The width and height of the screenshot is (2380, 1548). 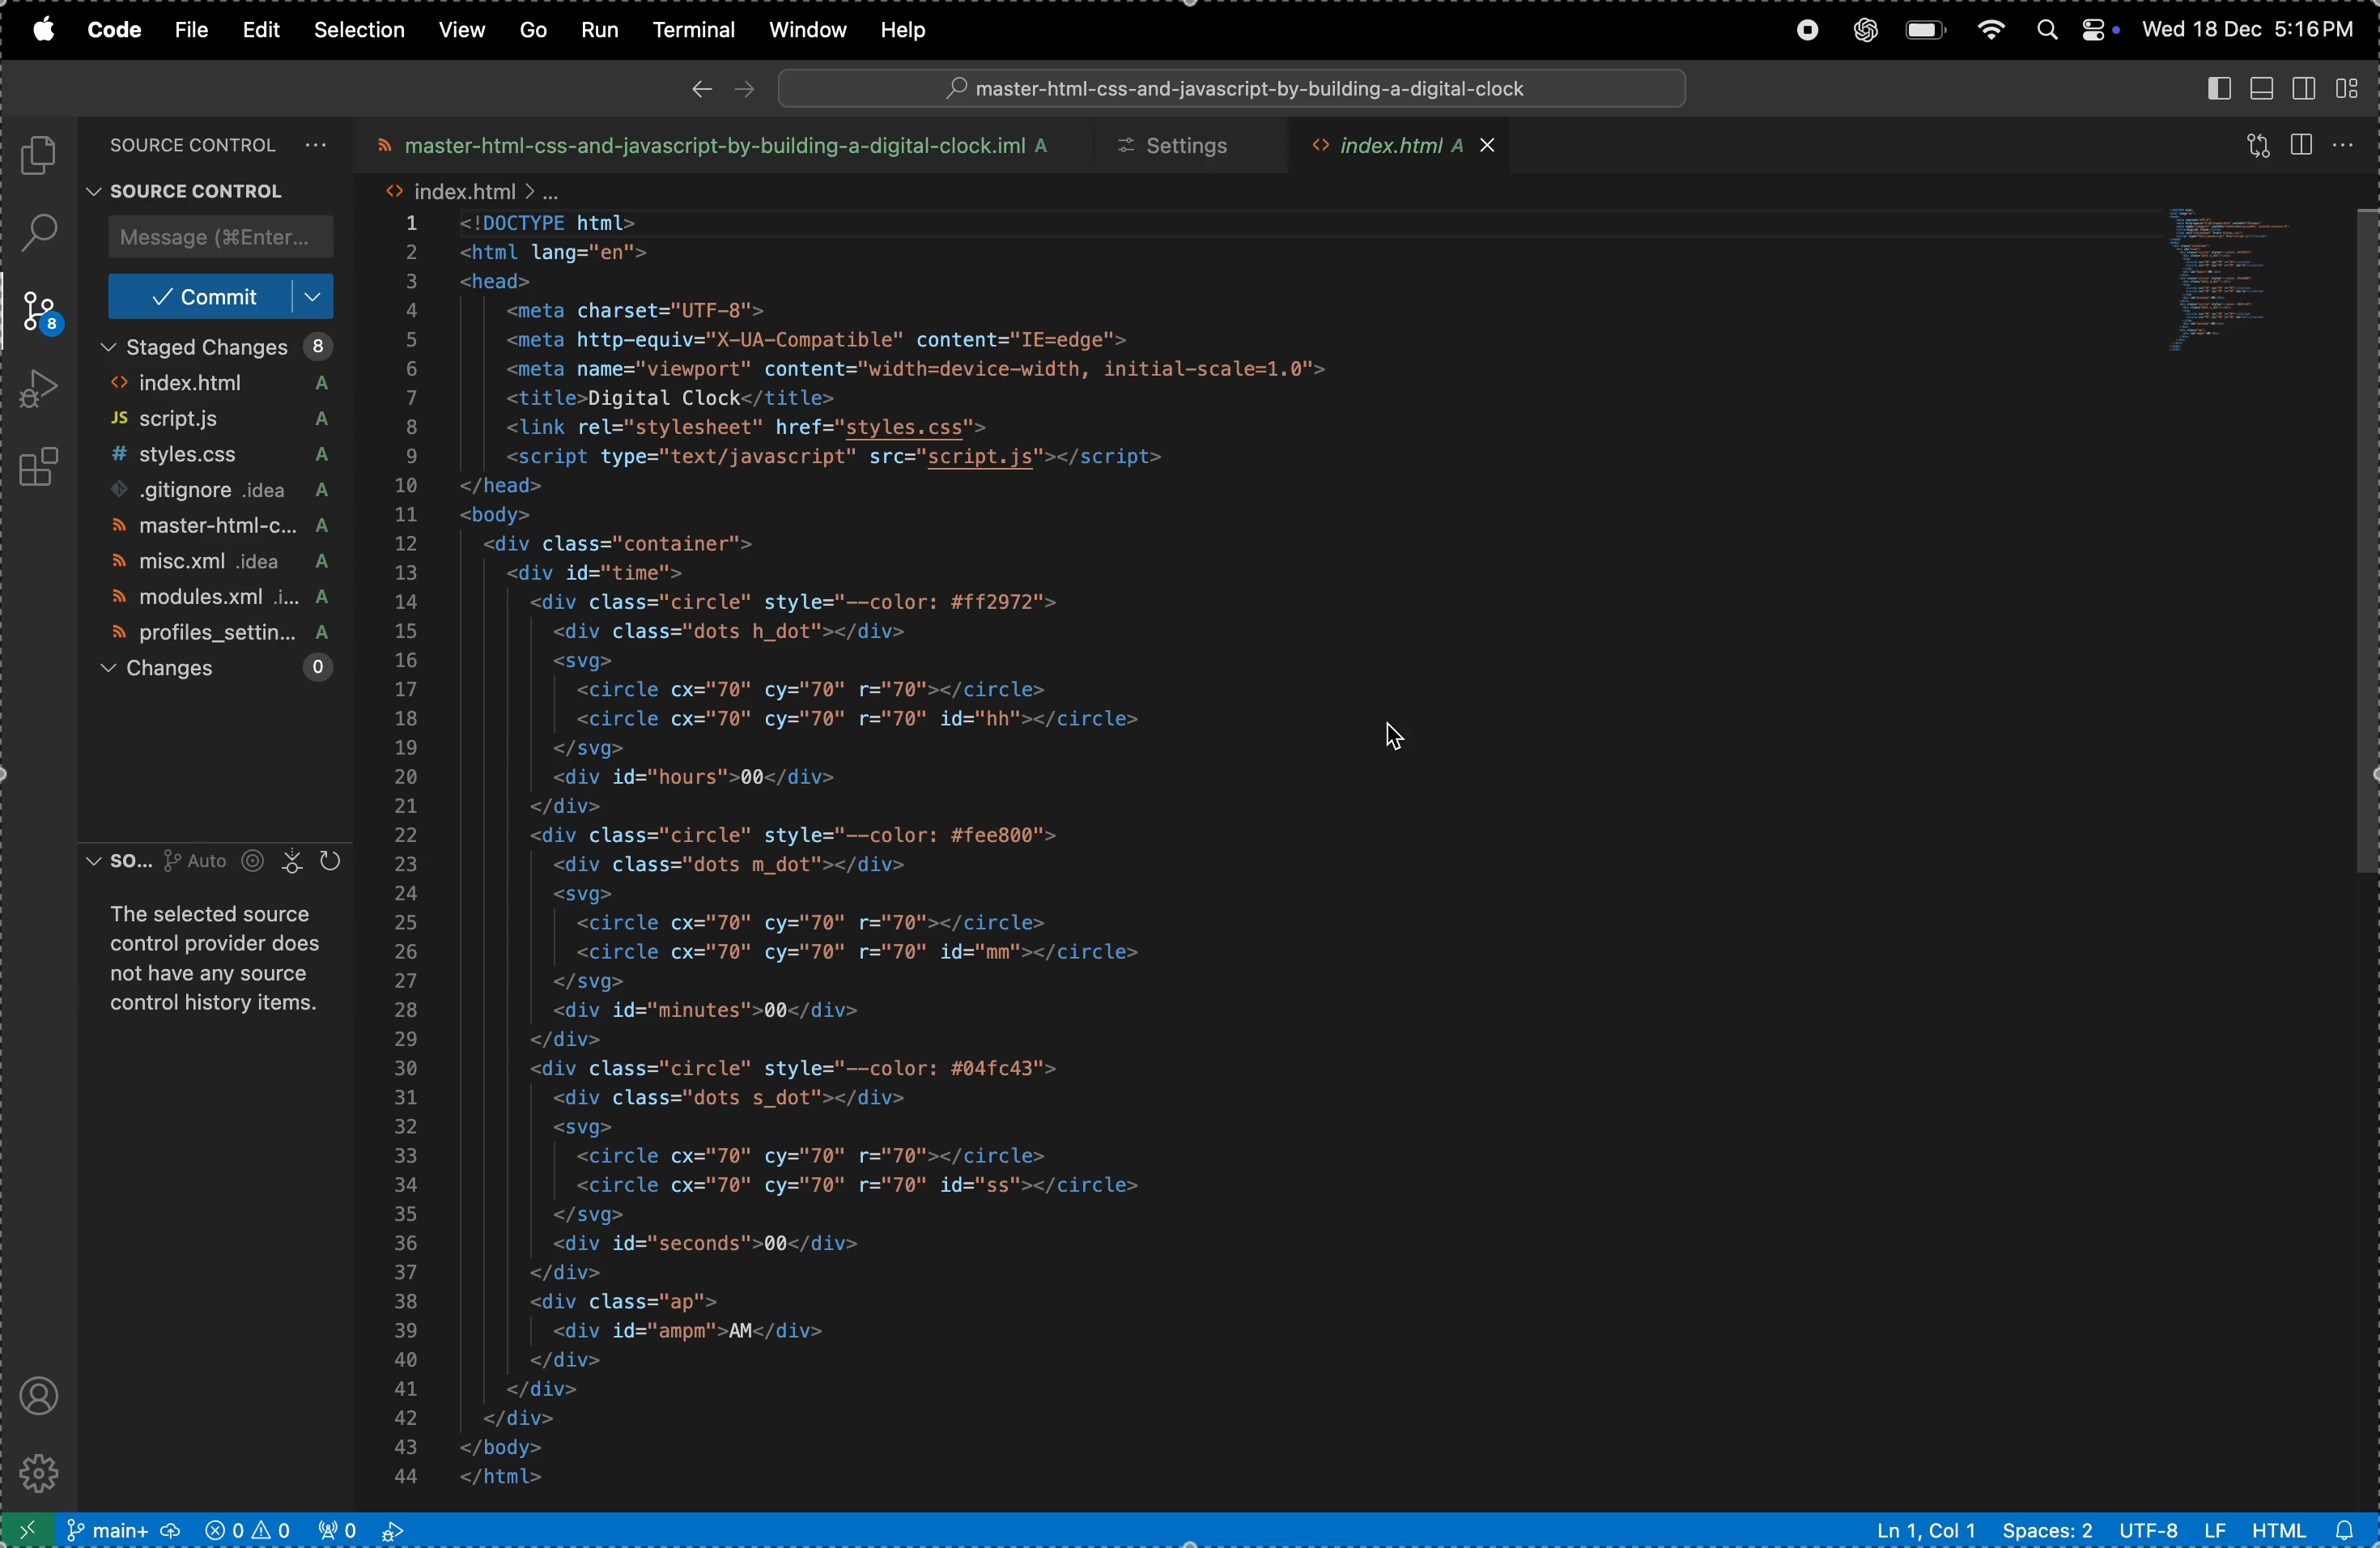 I want to click on <circle cx="70" cy="70" r="70"></circle>, so click(x=811, y=690).